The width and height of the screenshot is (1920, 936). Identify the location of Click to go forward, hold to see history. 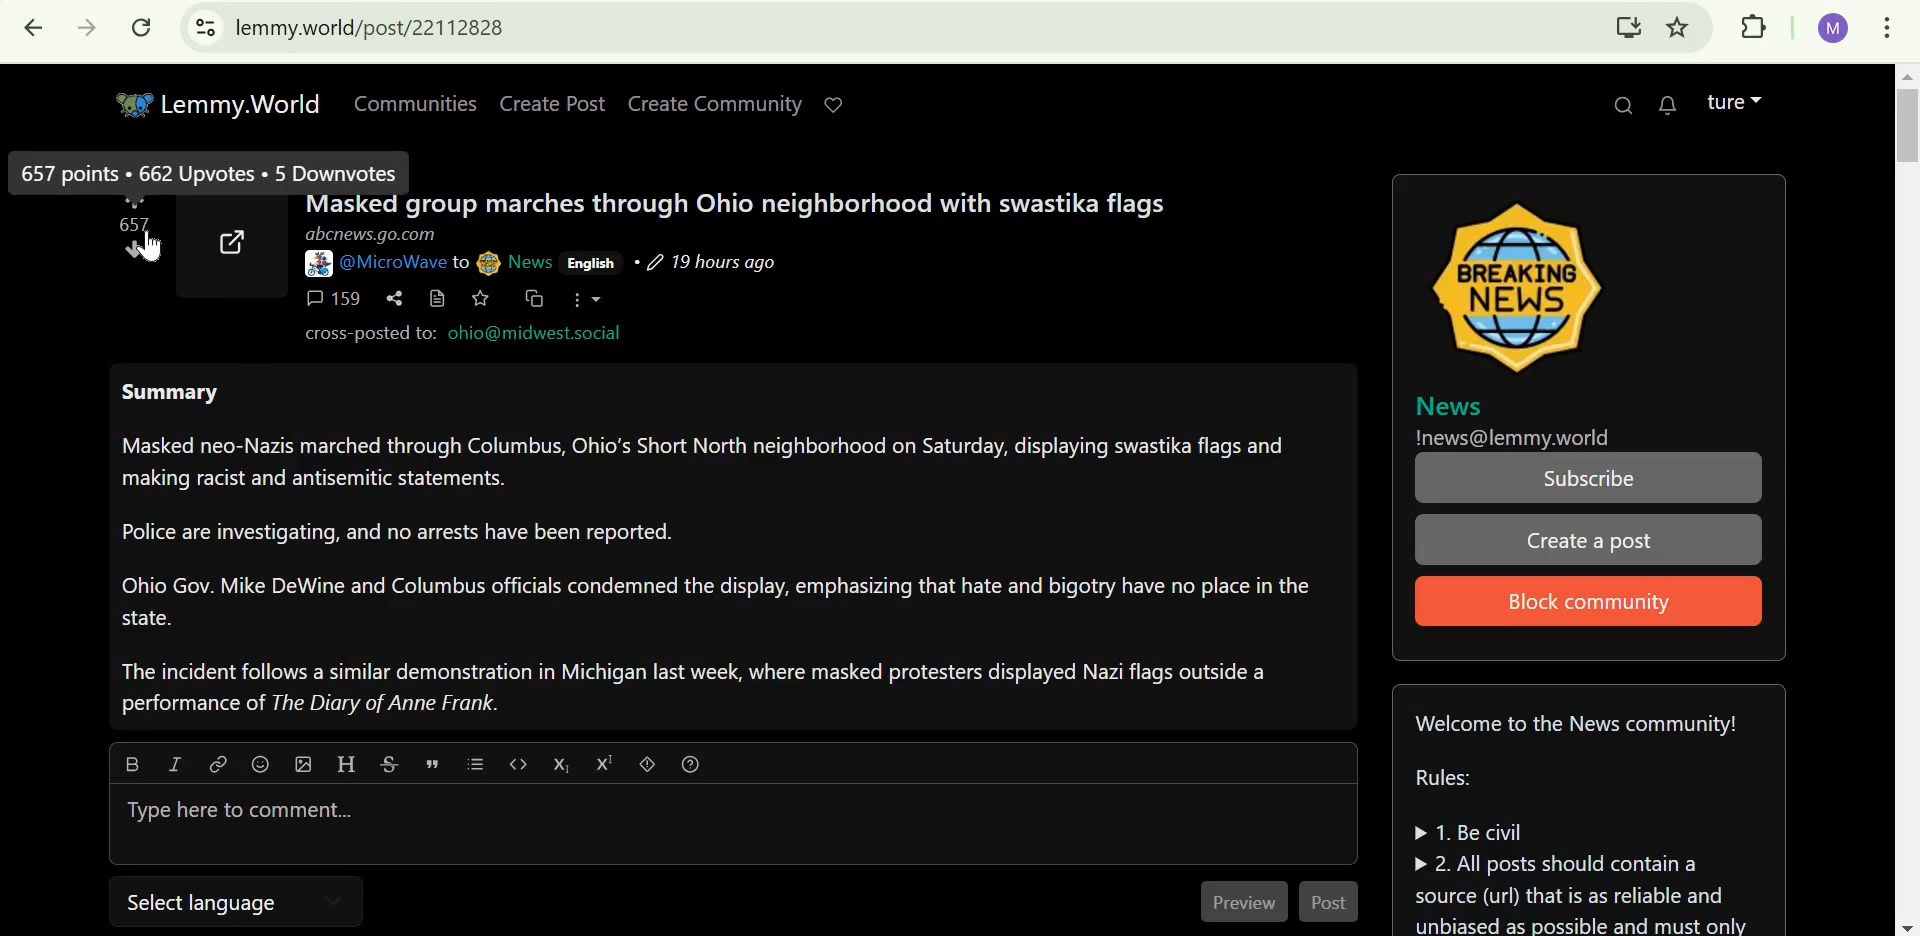
(93, 29).